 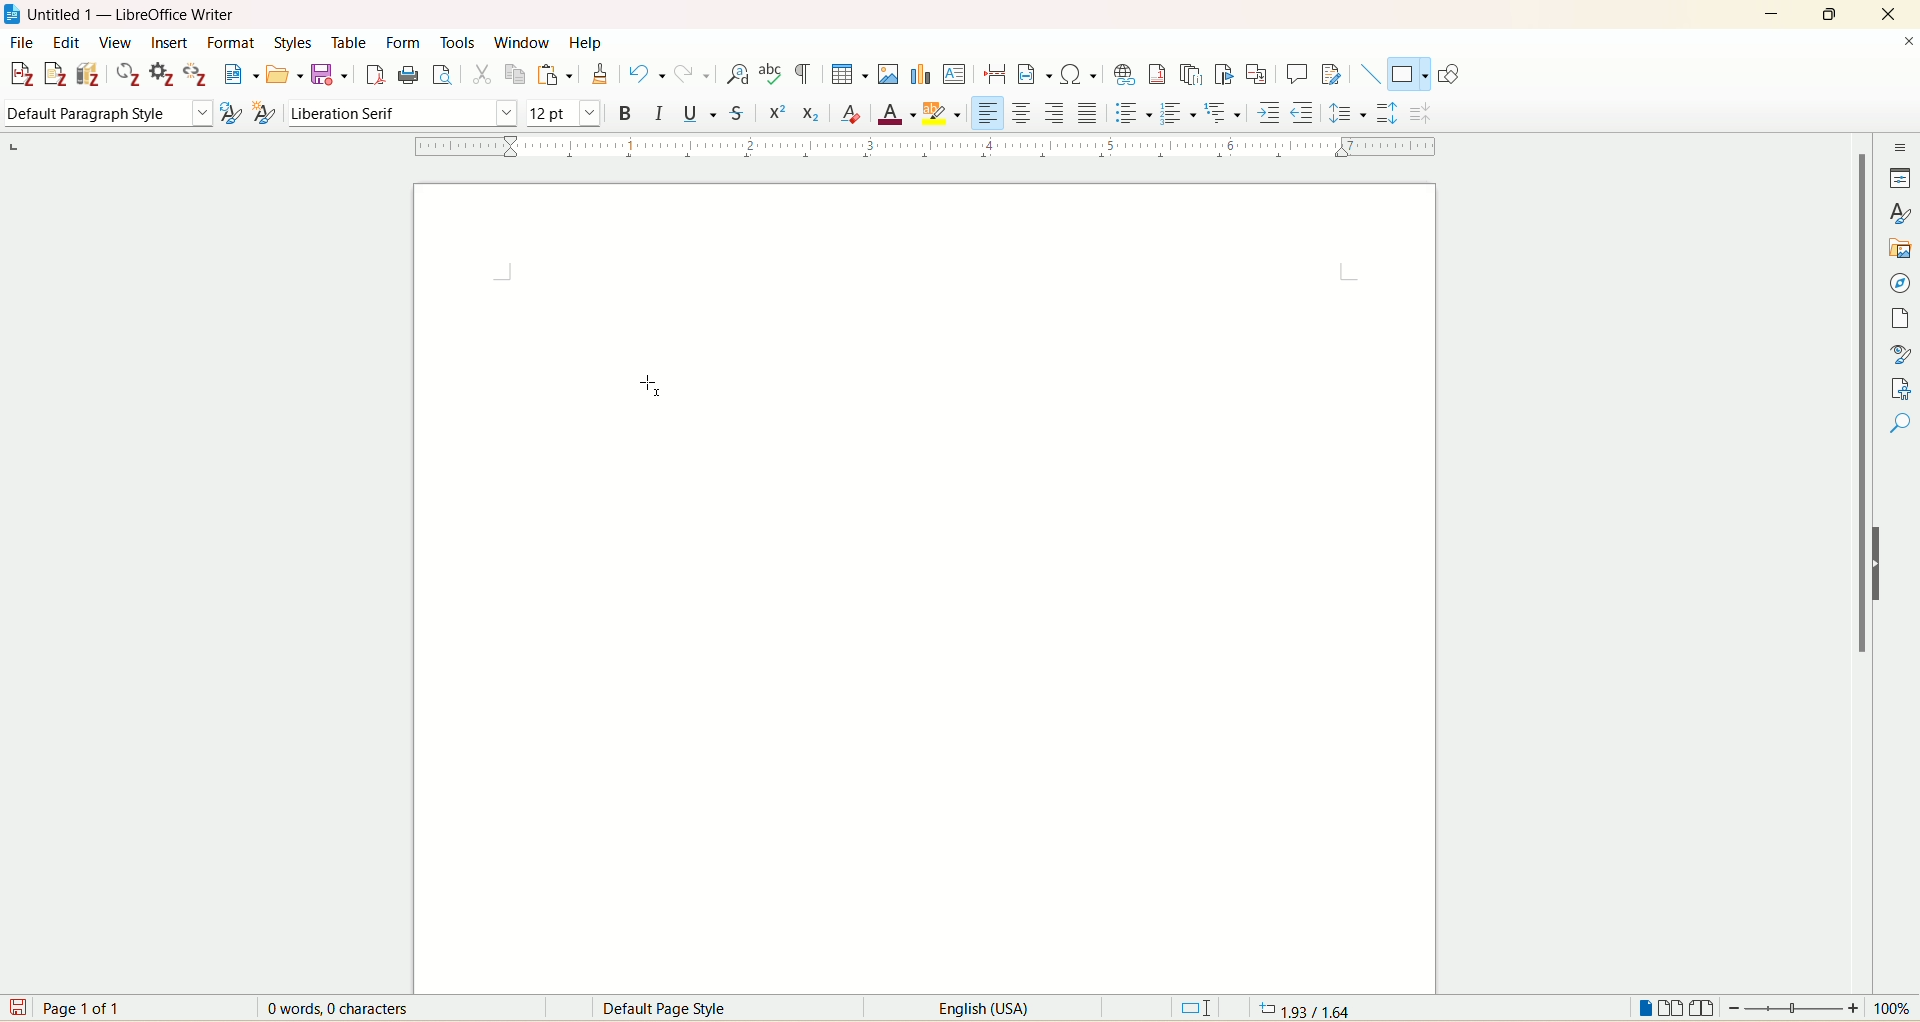 I want to click on align left, so click(x=988, y=112).